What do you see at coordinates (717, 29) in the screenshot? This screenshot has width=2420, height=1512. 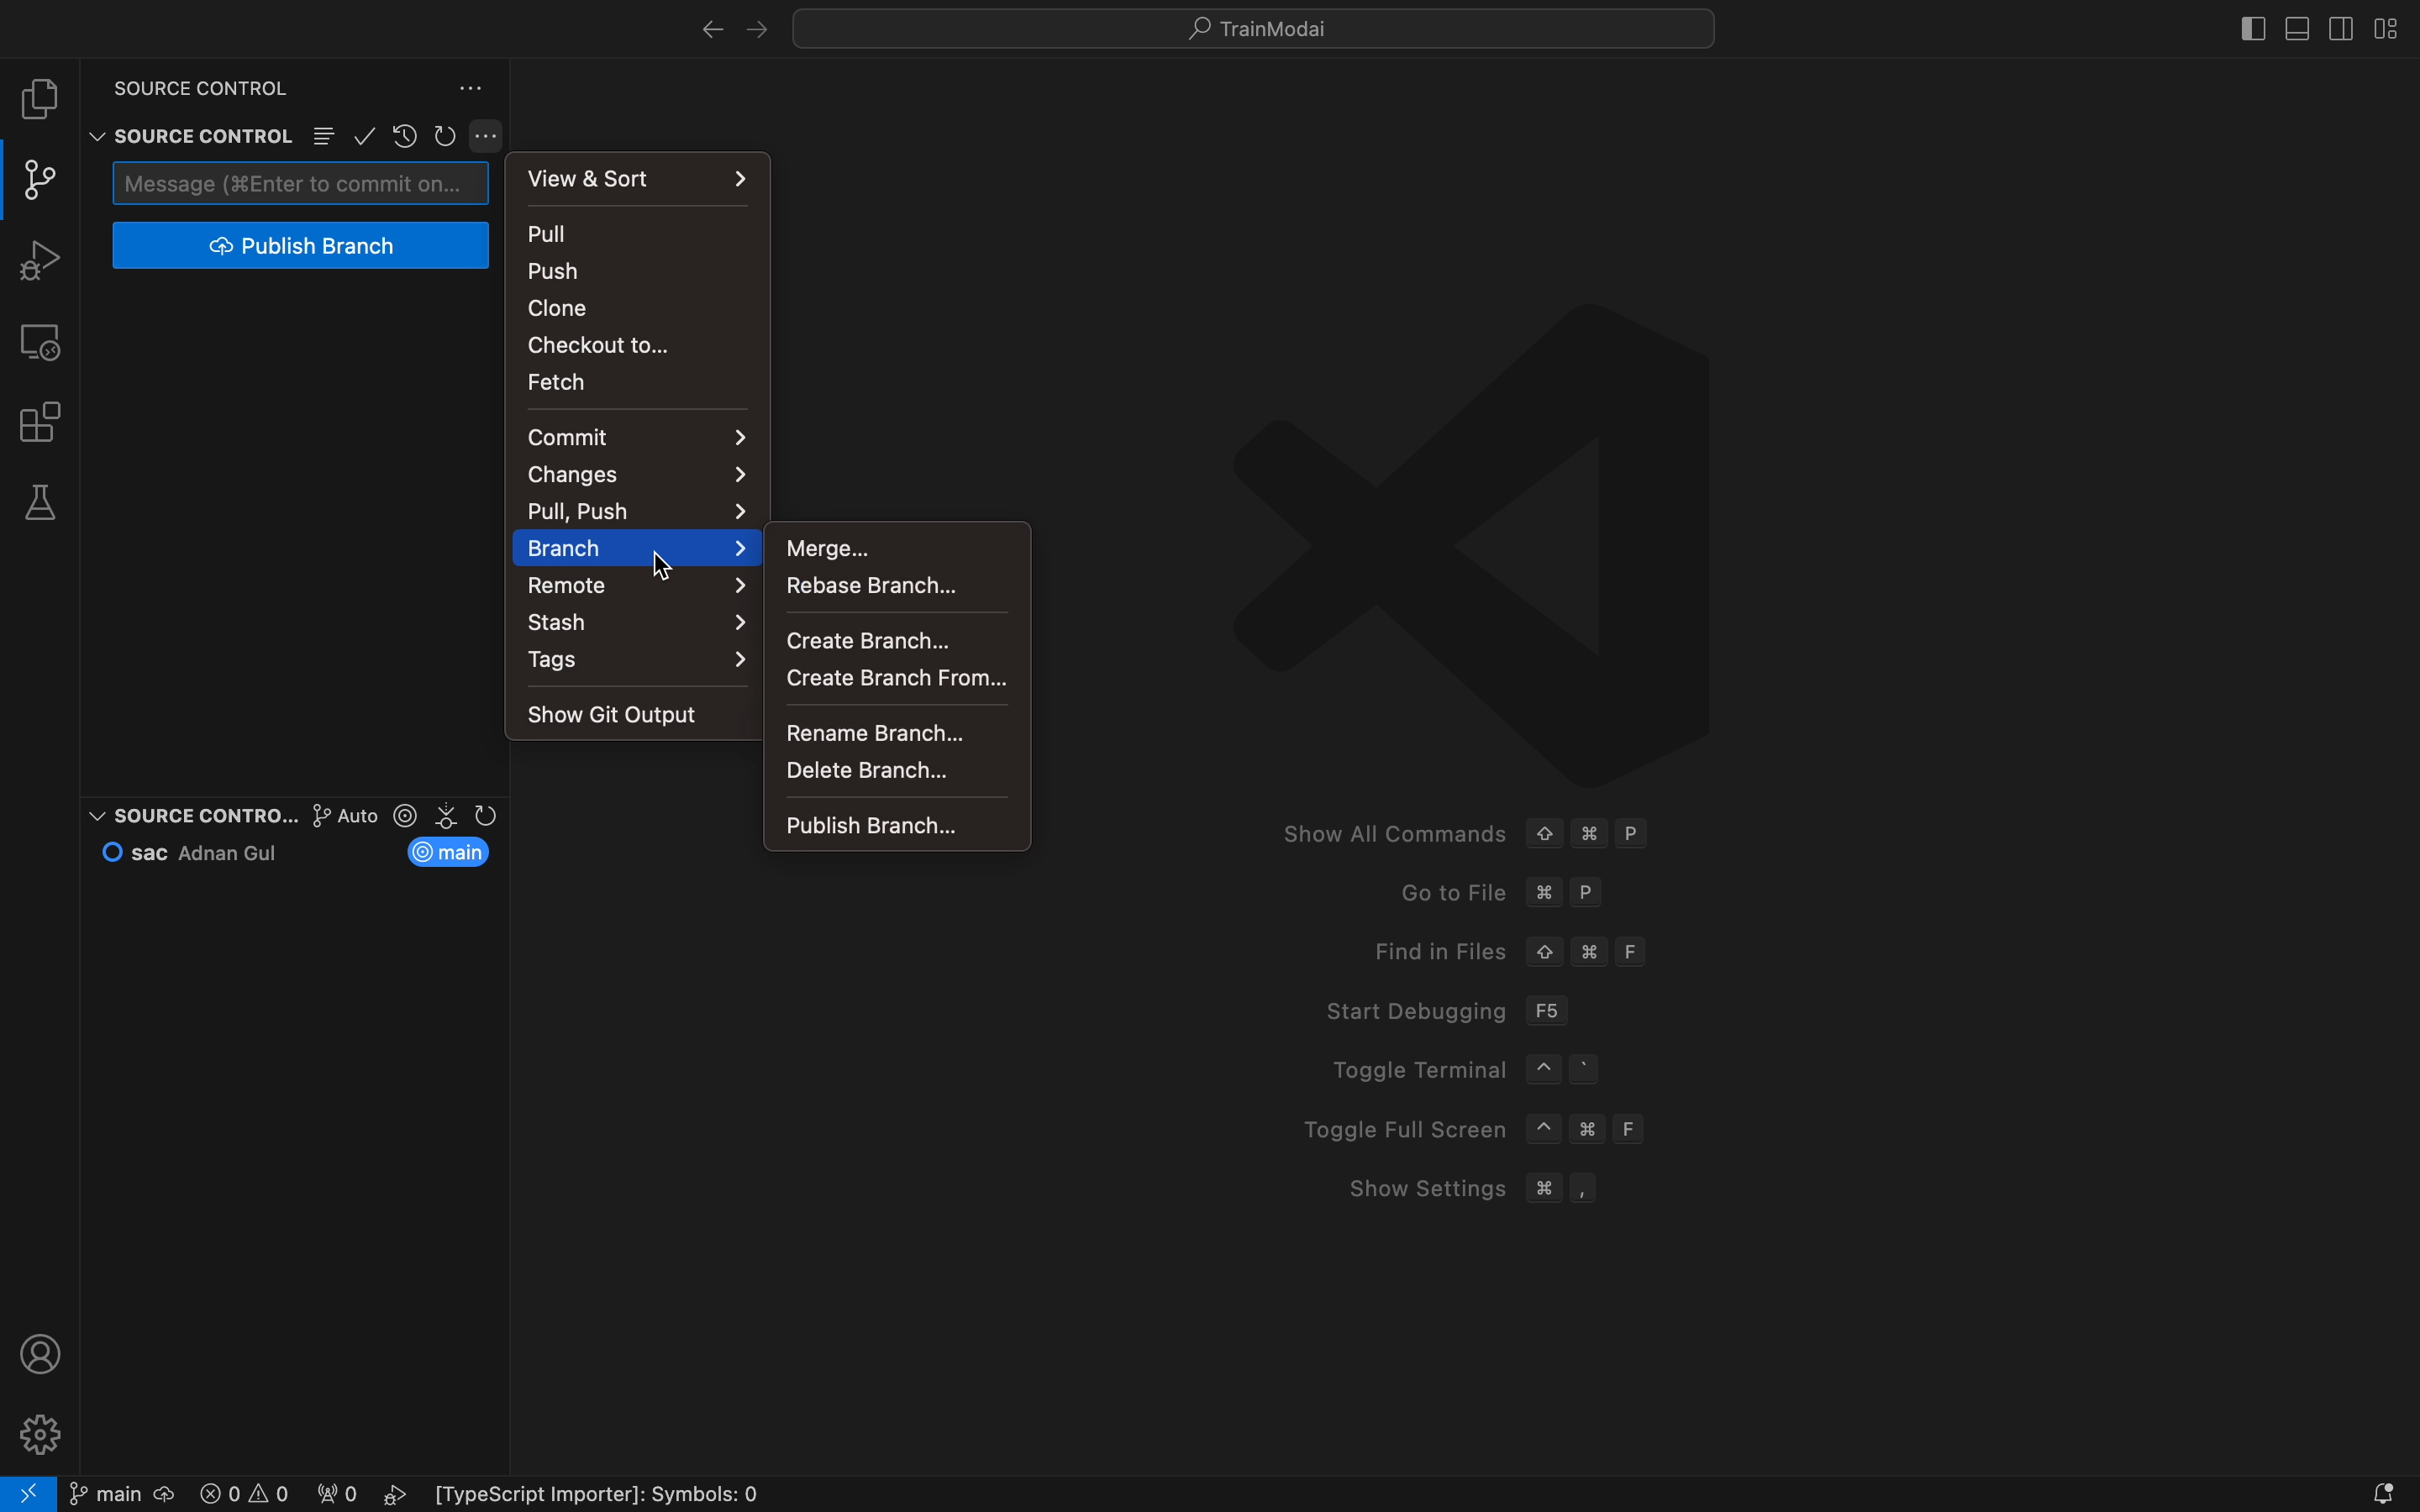 I see `arrows` at bounding box center [717, 29].